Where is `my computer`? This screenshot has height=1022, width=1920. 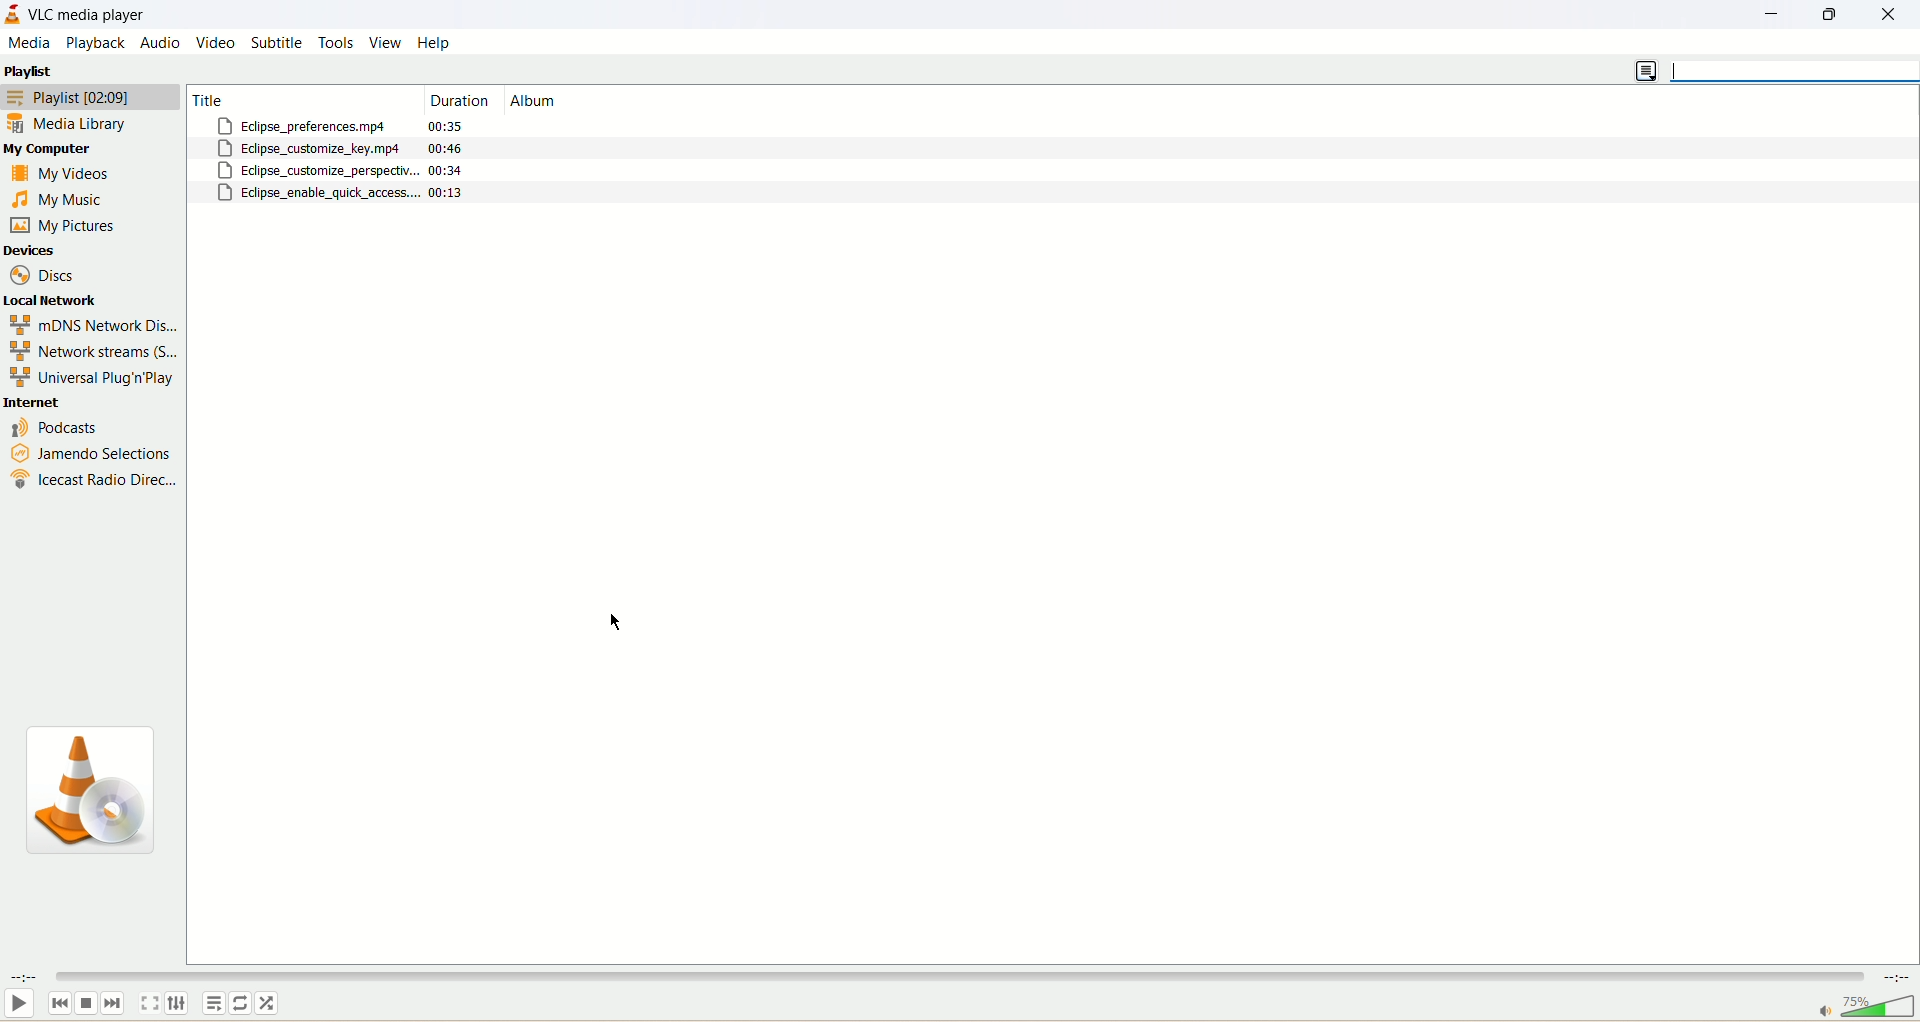
my computer is located at coordinates (60, 148).